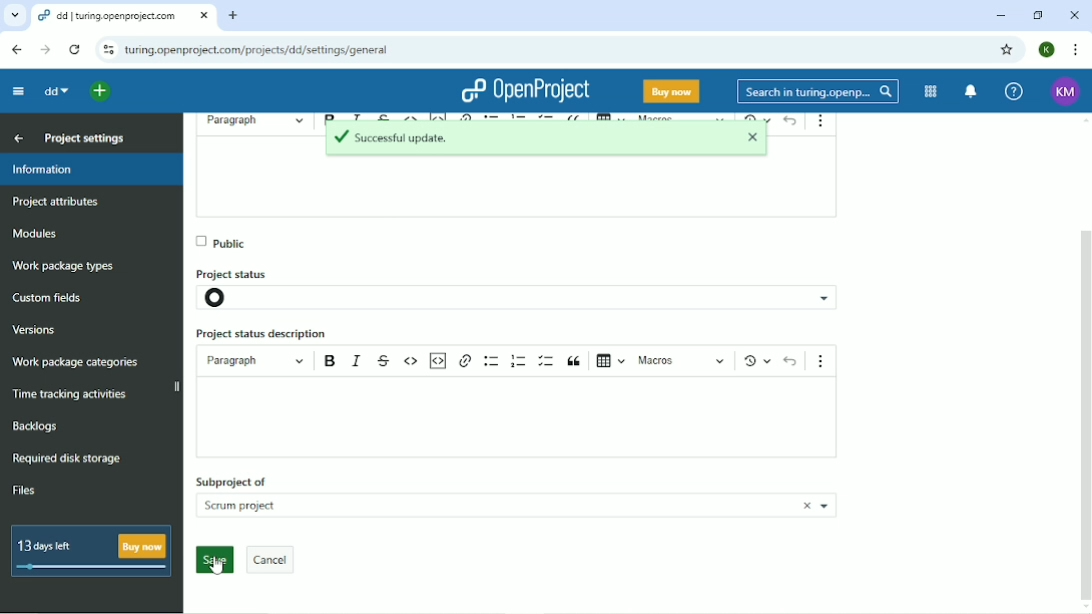 This screenshot has width=1092, height=614. Describe the element at coordinates (824, 511) in the screenshot. I see `more projects` at that location.